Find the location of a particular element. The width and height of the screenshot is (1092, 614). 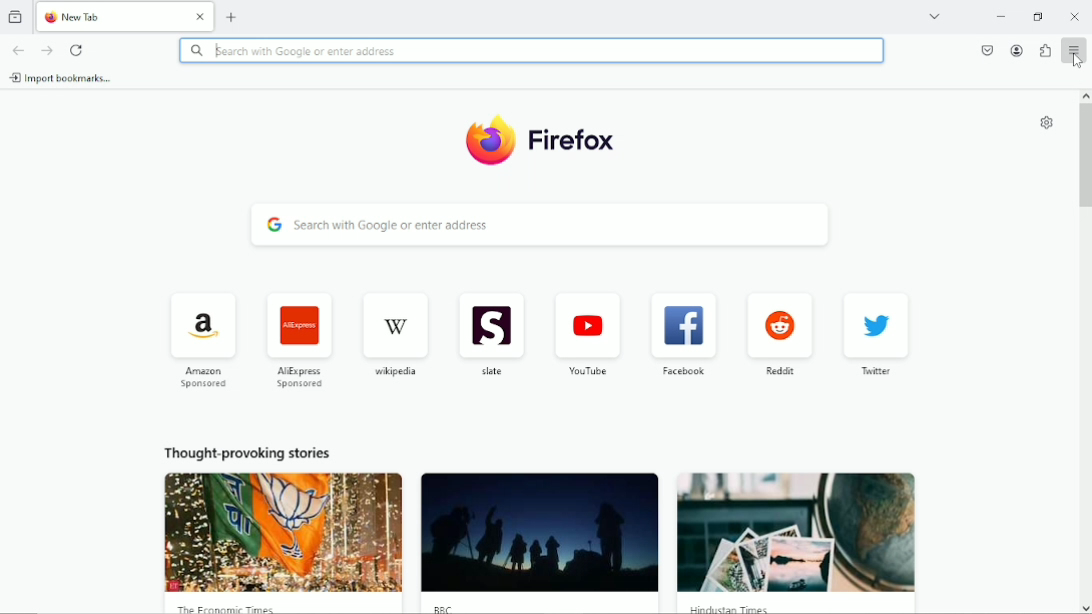

Reload current page is located at coordinates (78, 50).